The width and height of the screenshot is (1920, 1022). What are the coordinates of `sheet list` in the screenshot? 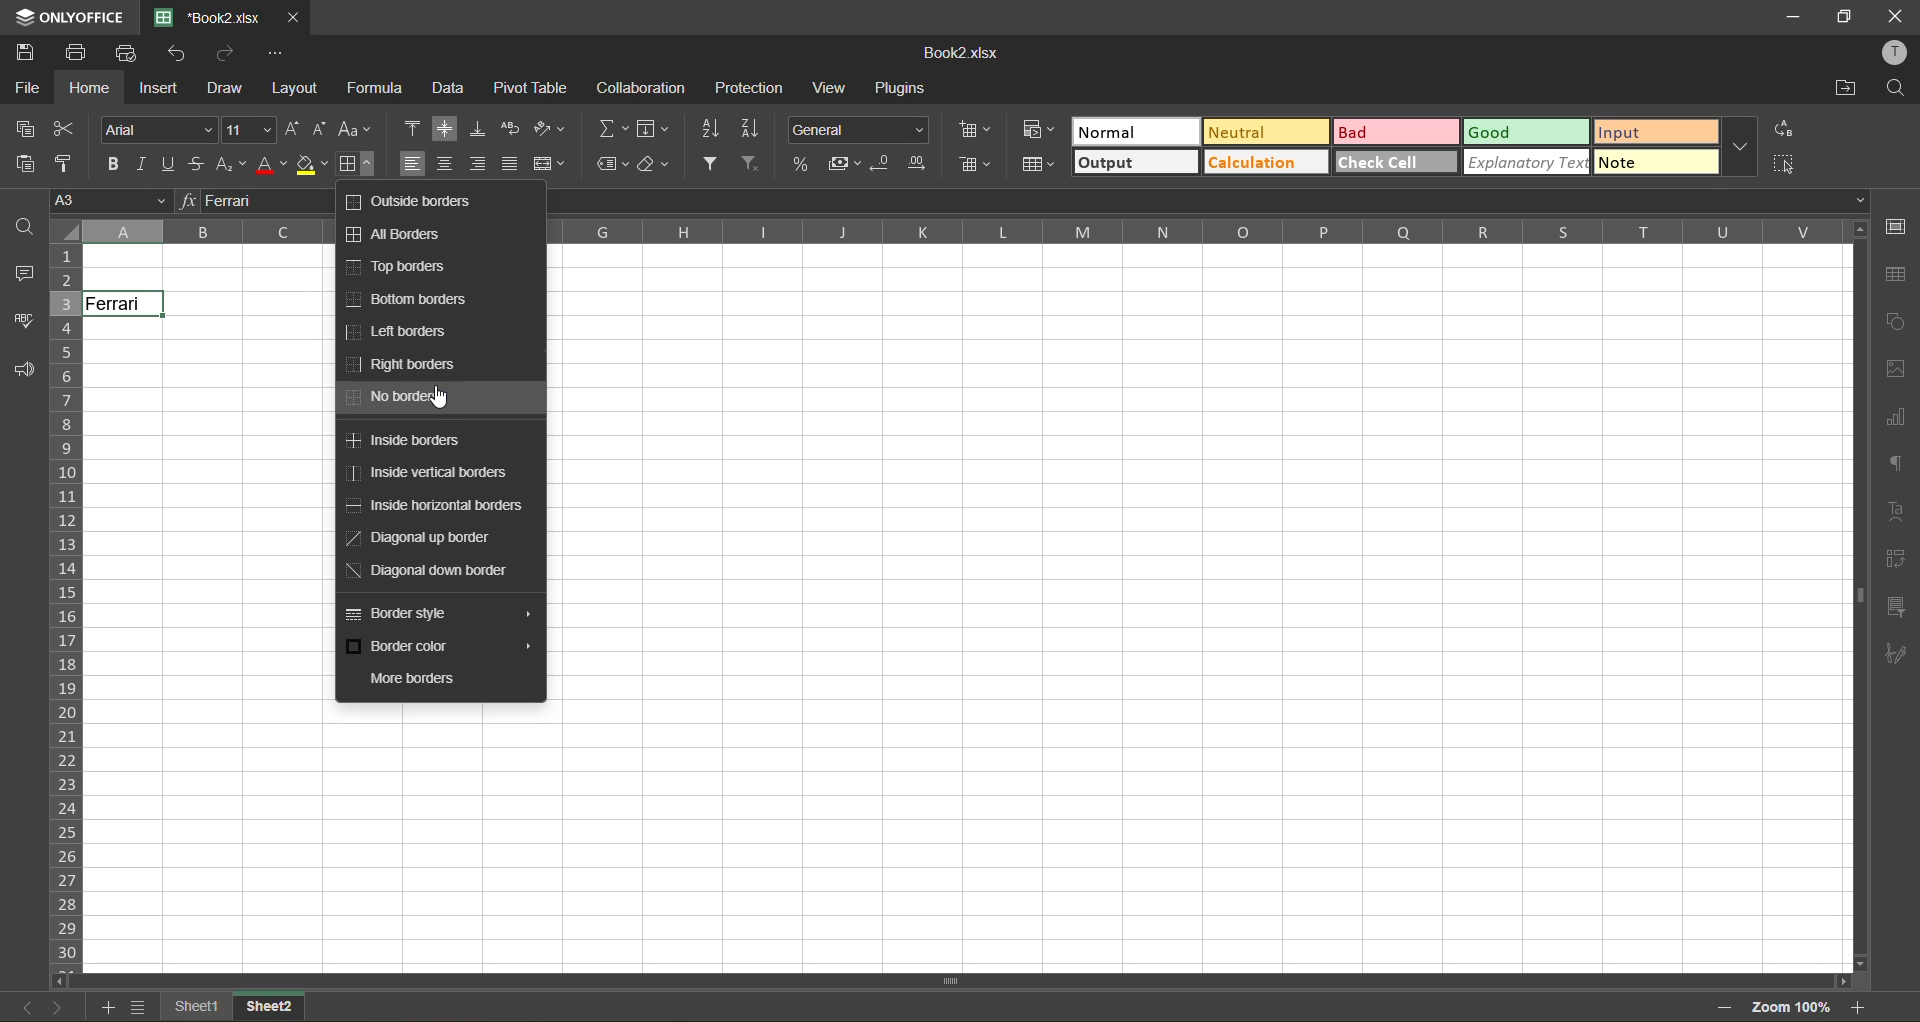 It's located at (138, 1007).